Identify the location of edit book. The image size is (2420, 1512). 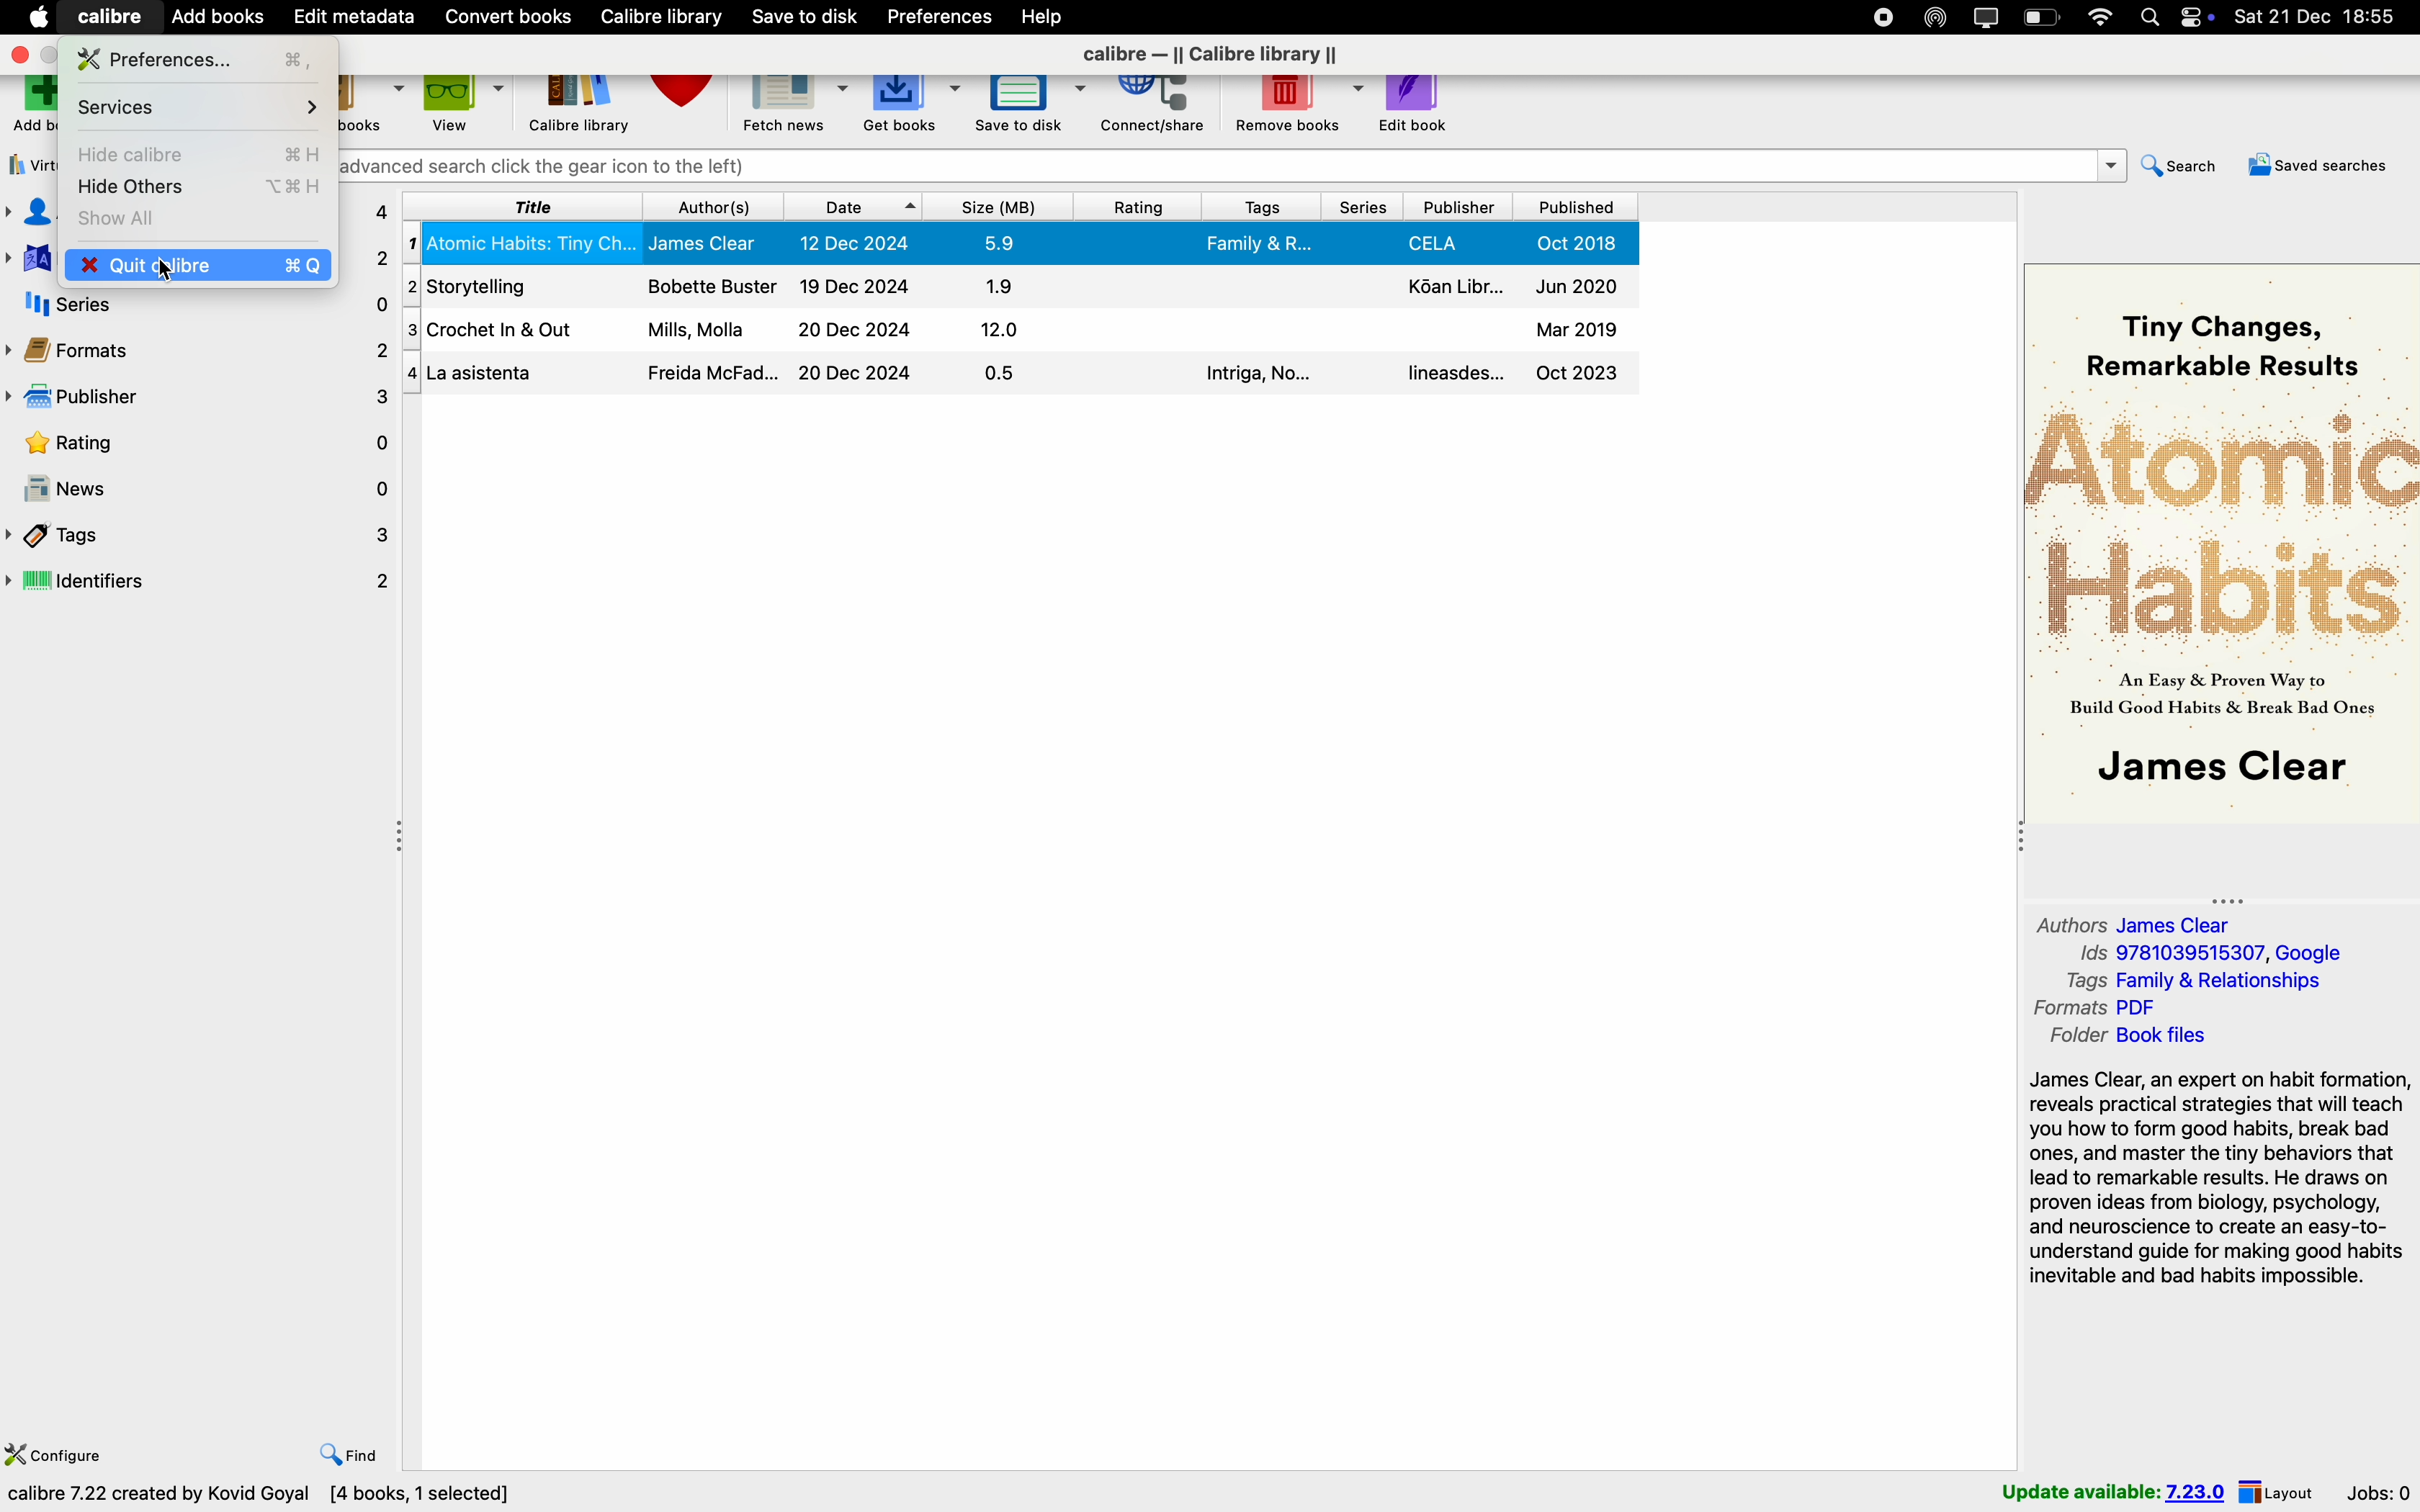
(1417, 105).